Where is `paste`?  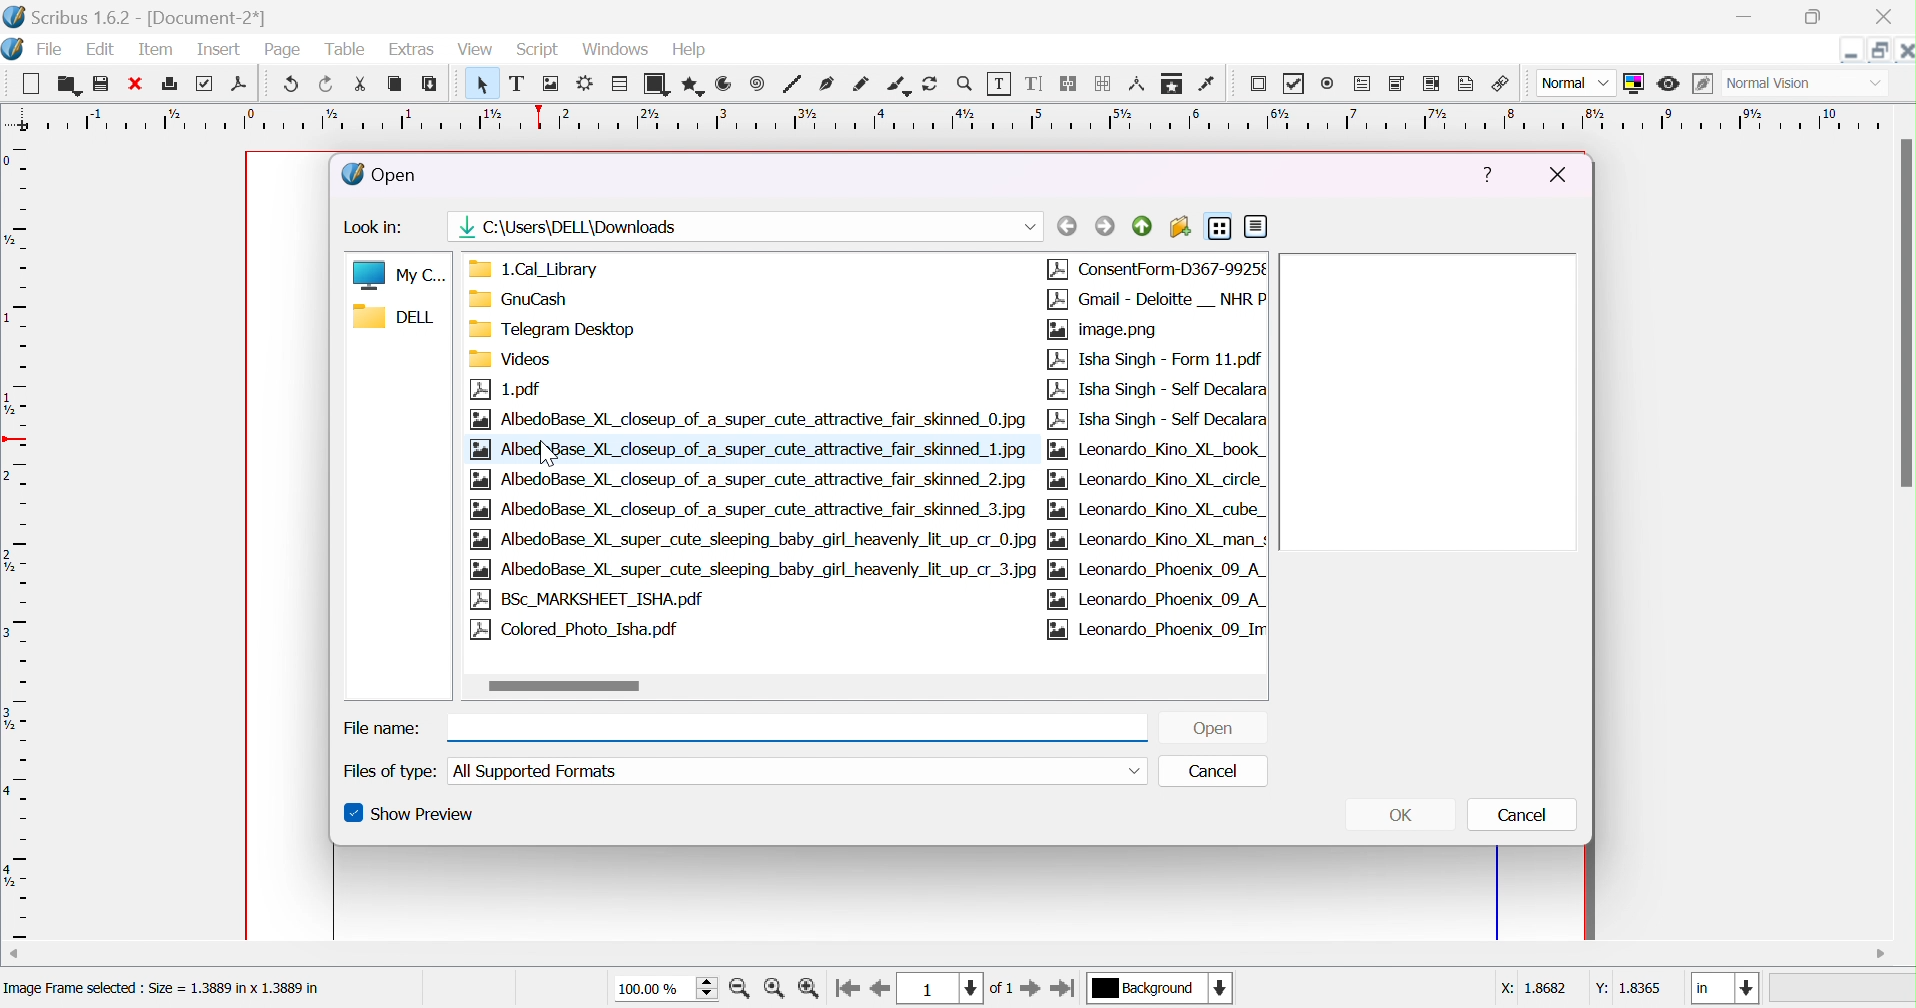
paste is located at coordinates (430, 83).